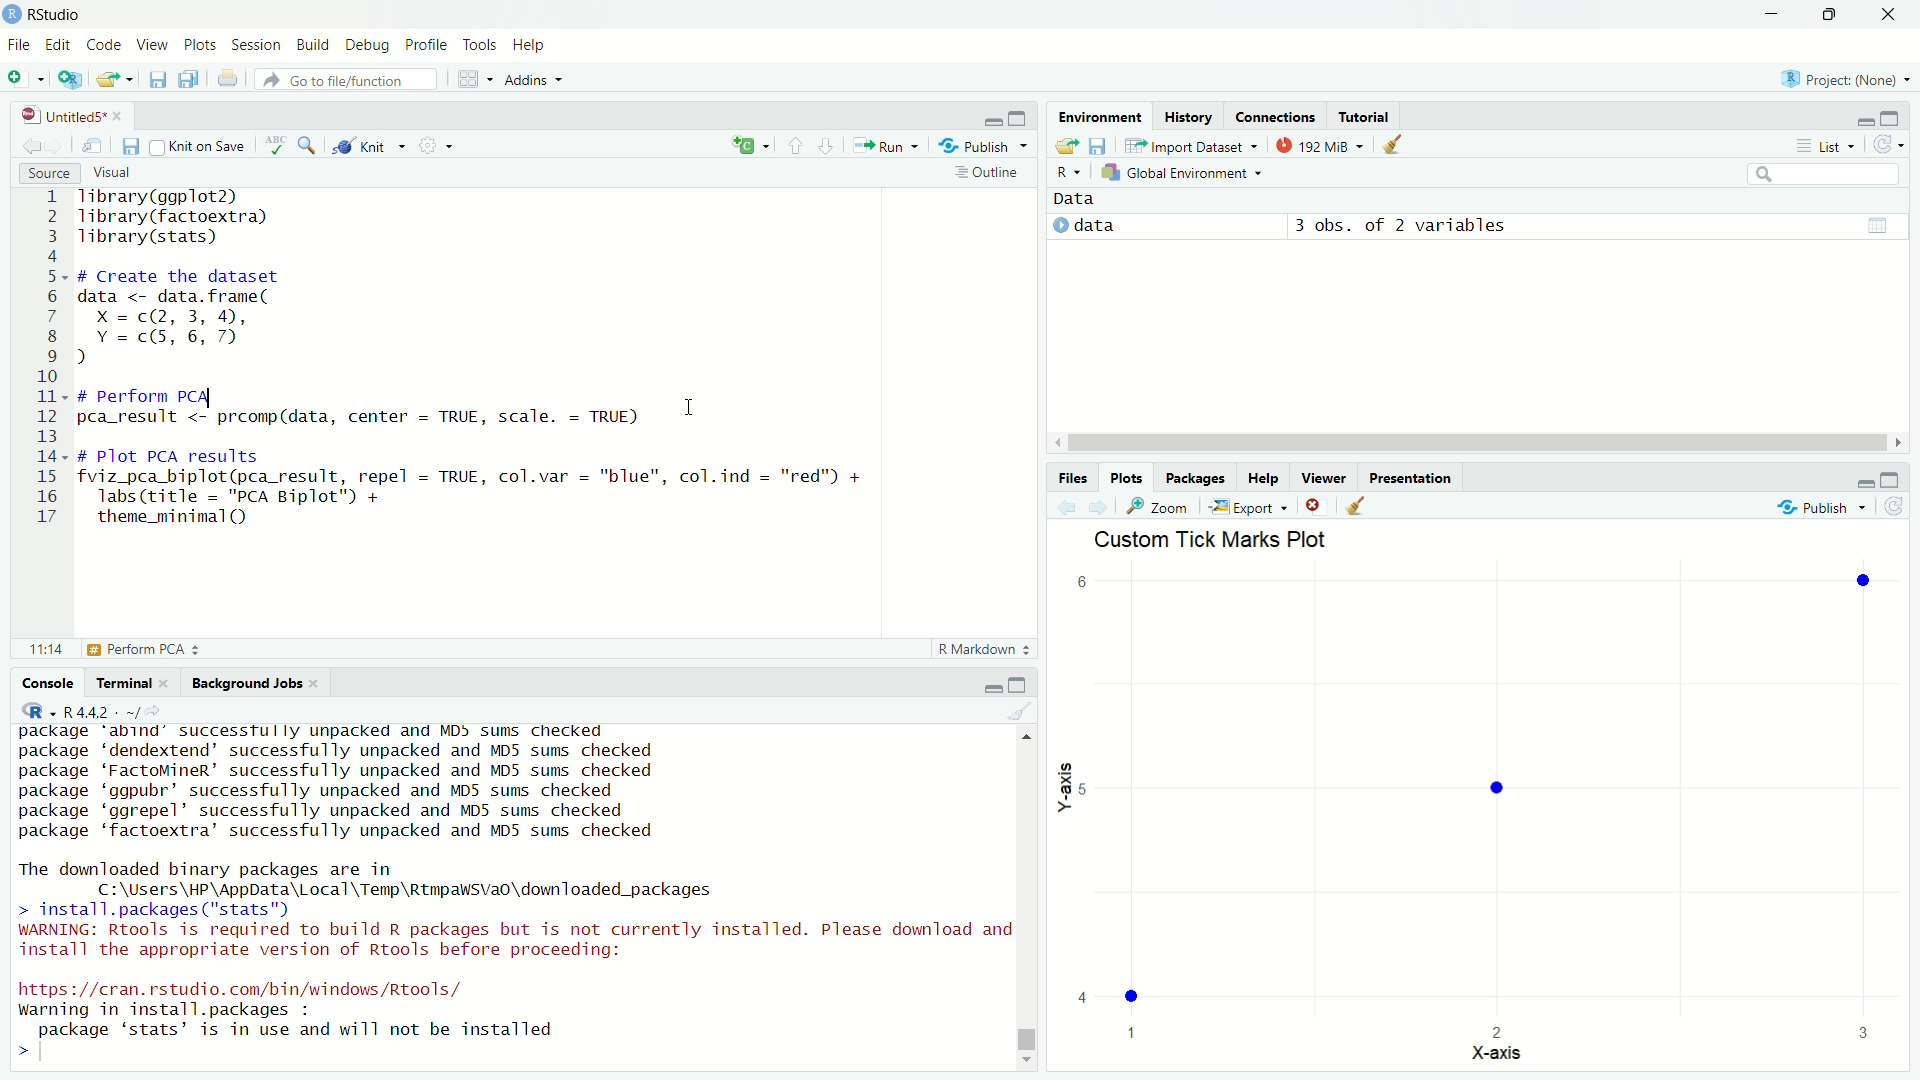 This screenshot has height=1080, width=1920. Describe the element at coordinates (1363, 116) in the screenshot. I see `tutorial` at that location.